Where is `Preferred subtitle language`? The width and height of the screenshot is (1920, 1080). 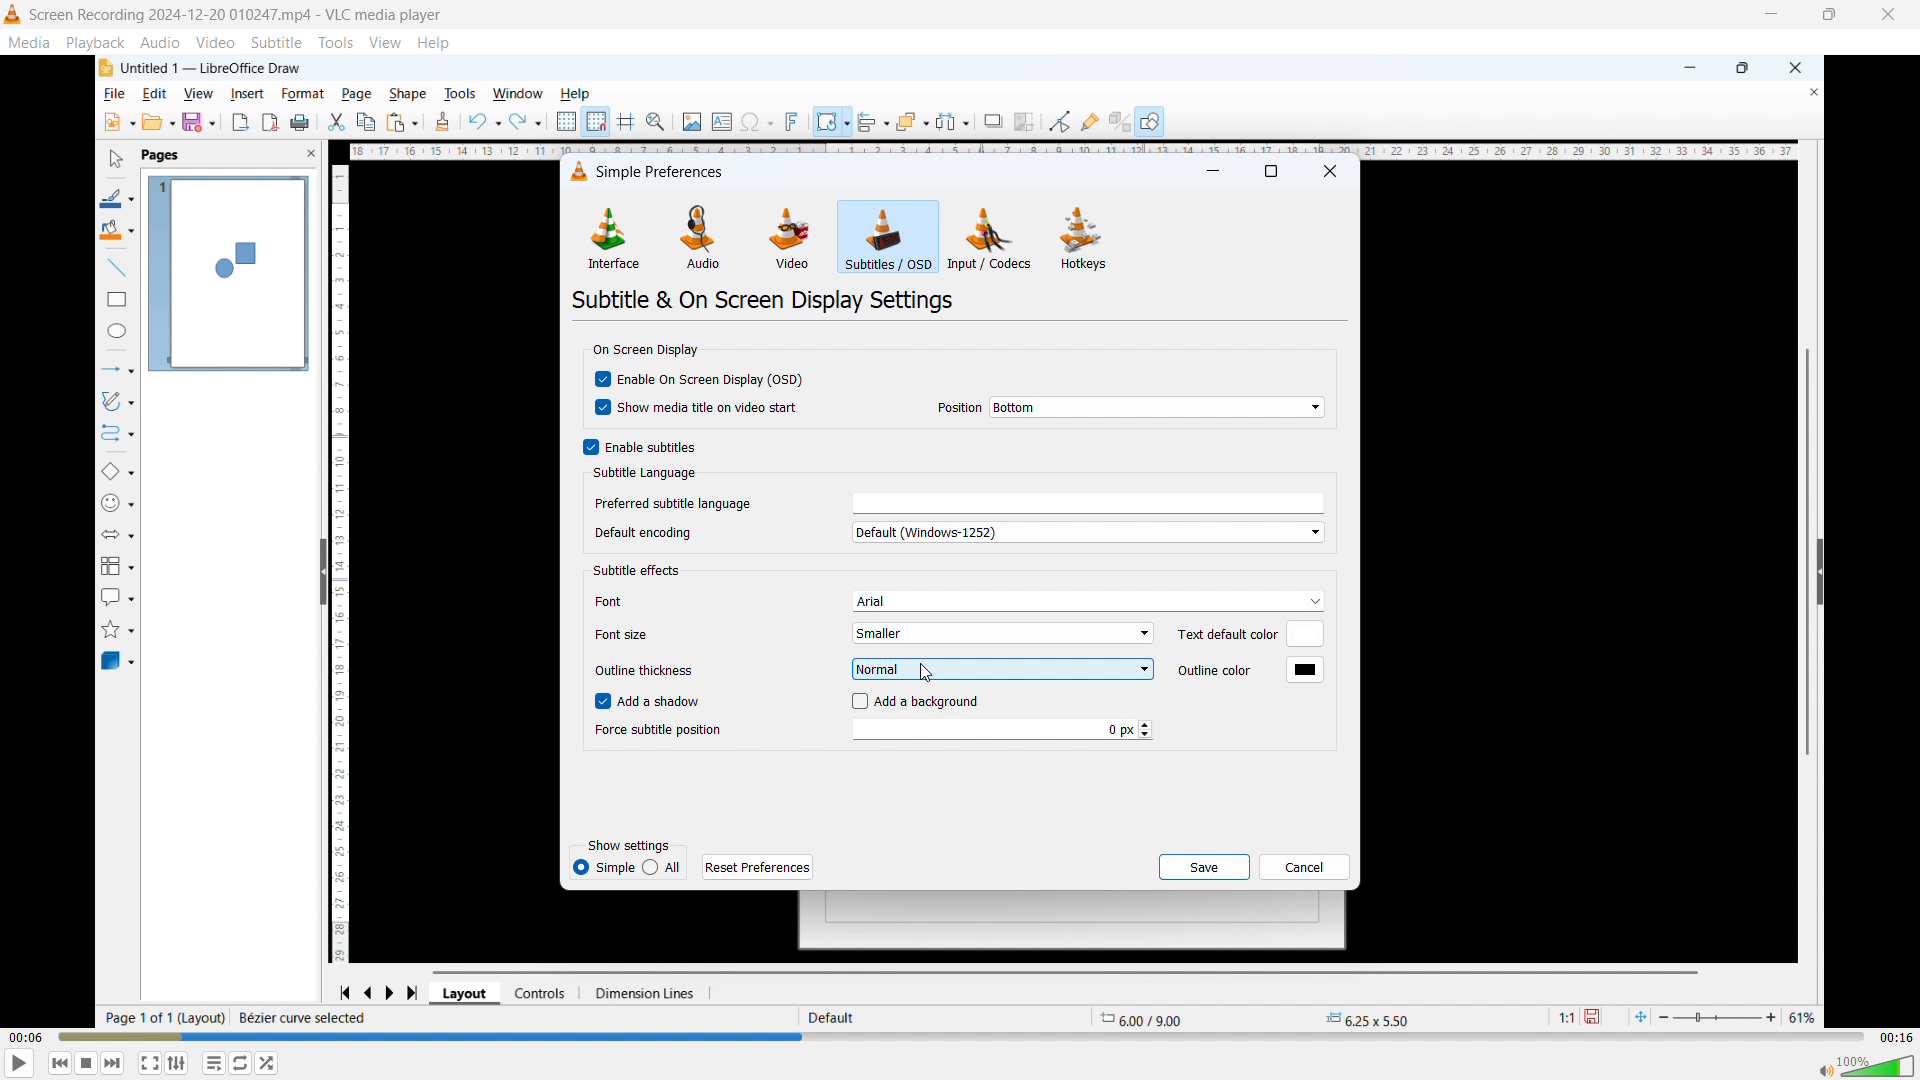
Preferred subtitle language is located at coordinates (673, 505).